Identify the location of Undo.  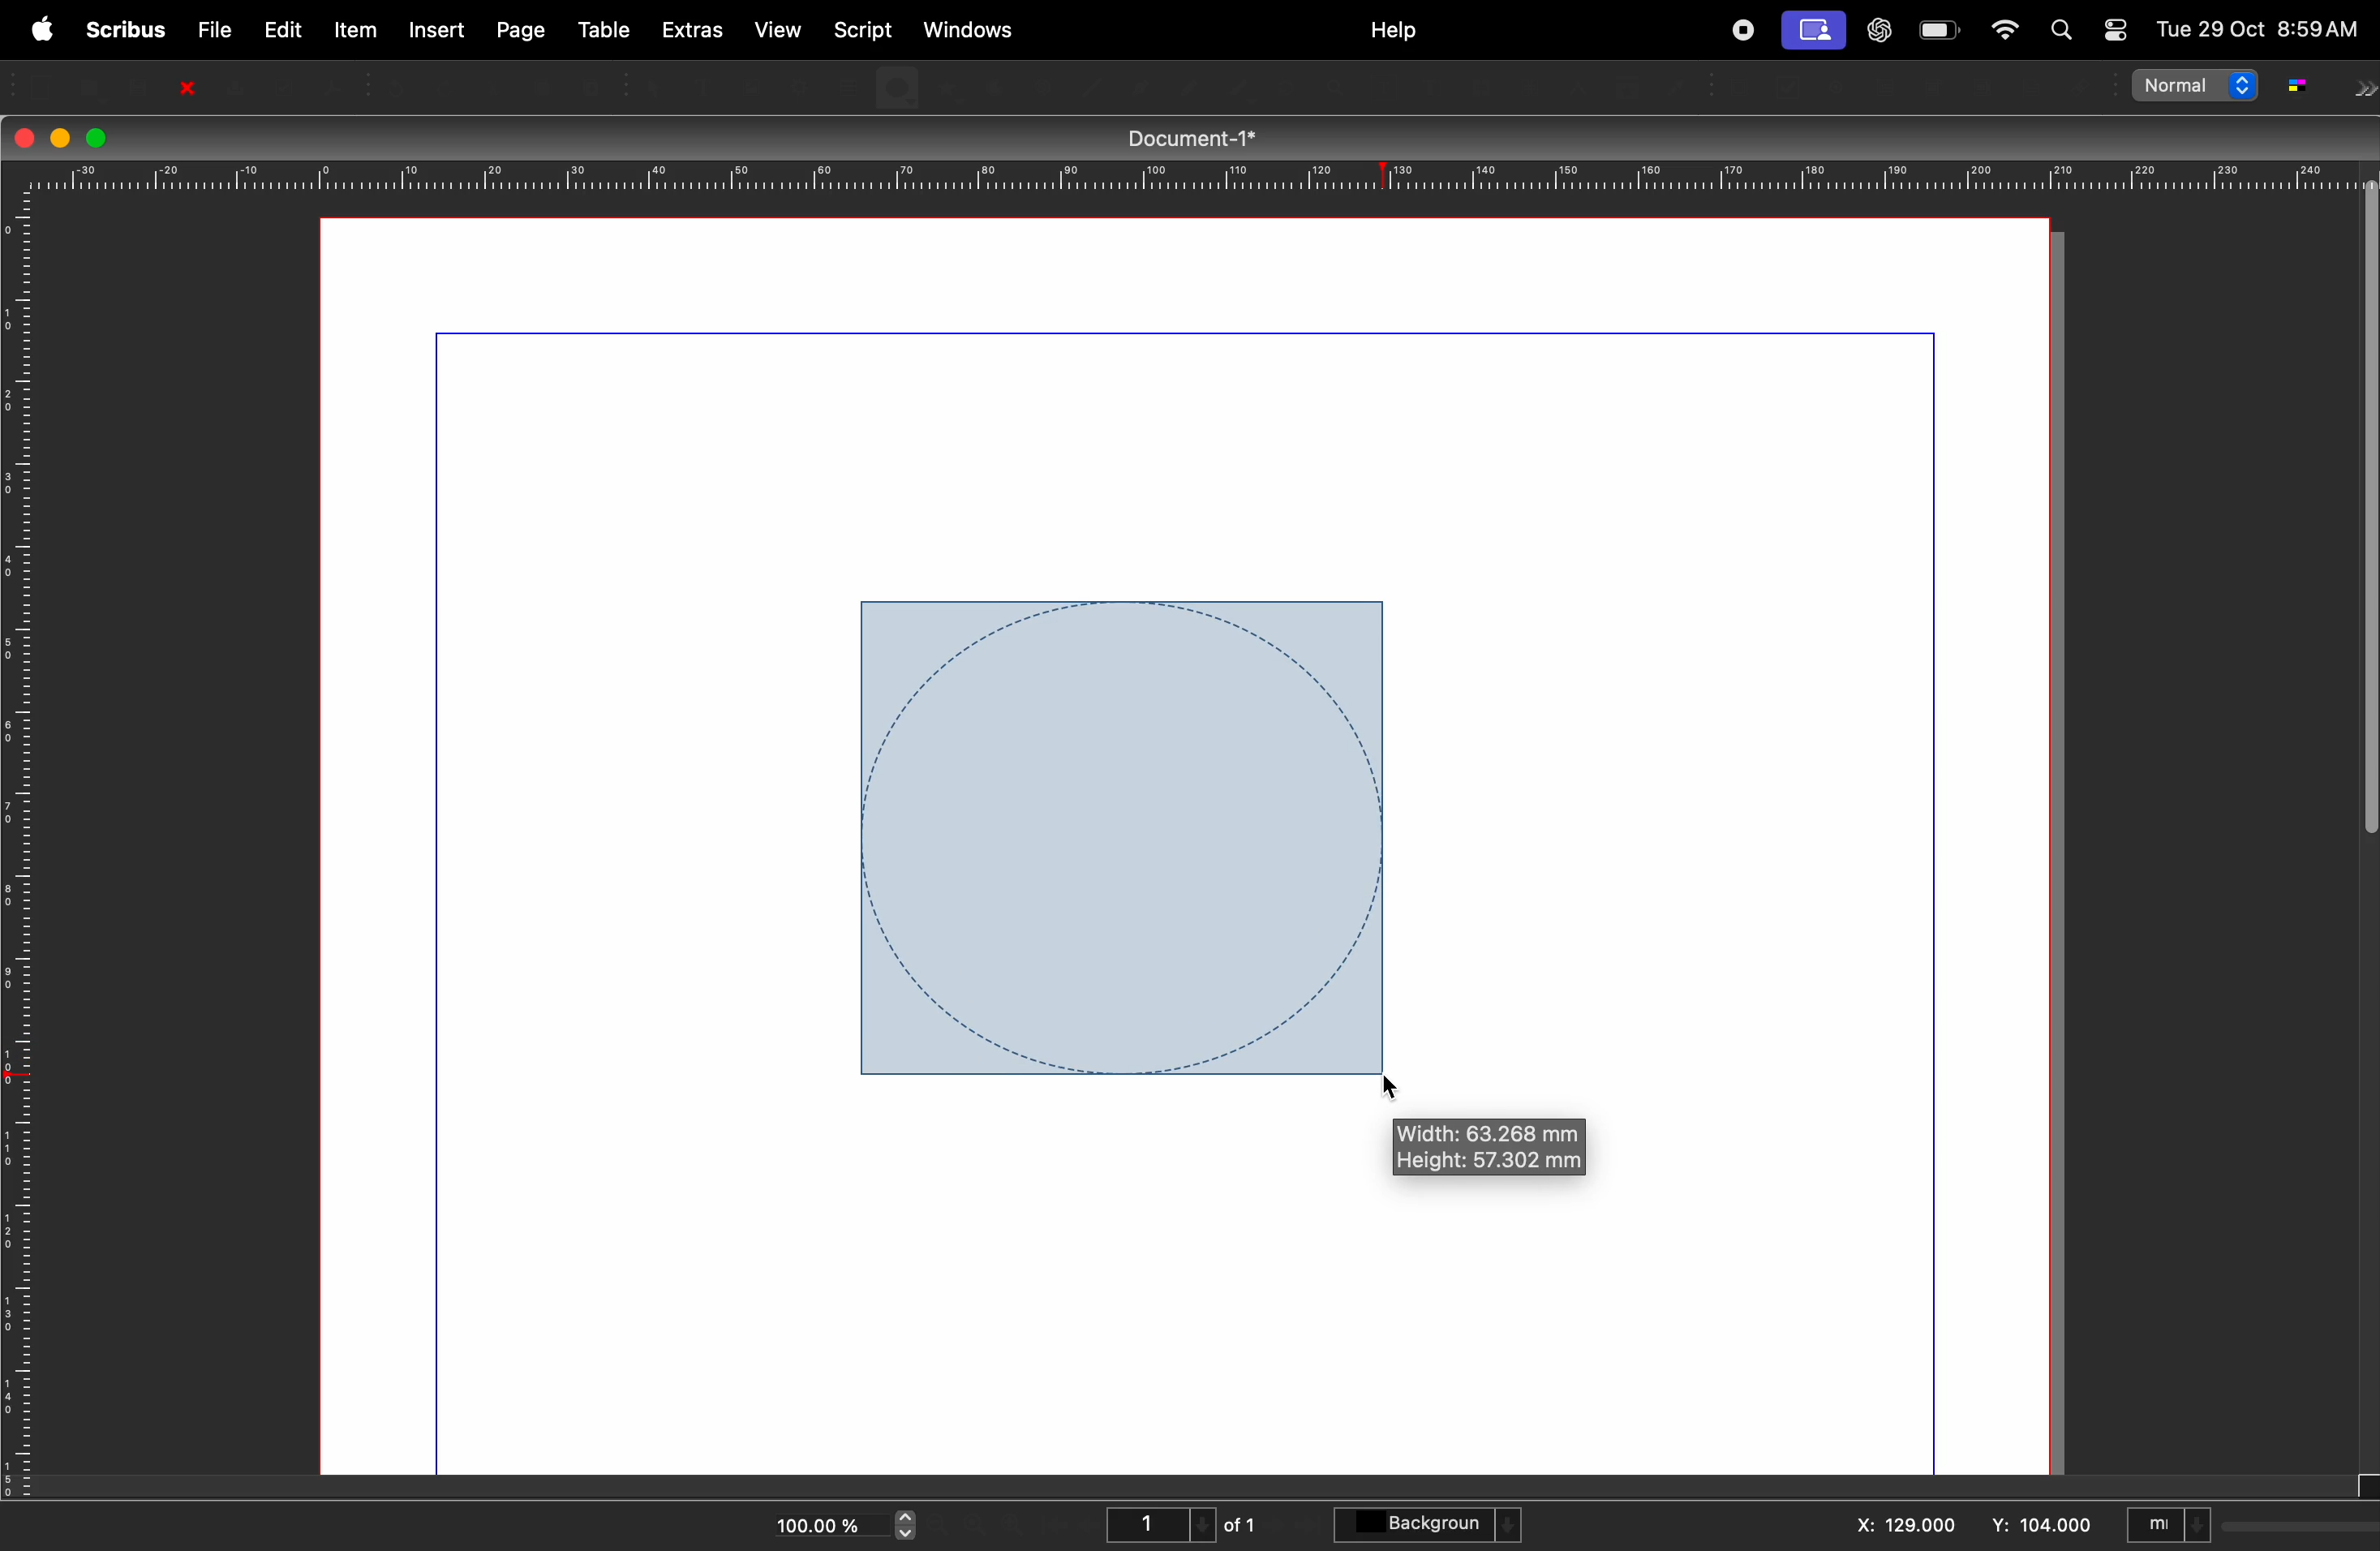
(399, 84).